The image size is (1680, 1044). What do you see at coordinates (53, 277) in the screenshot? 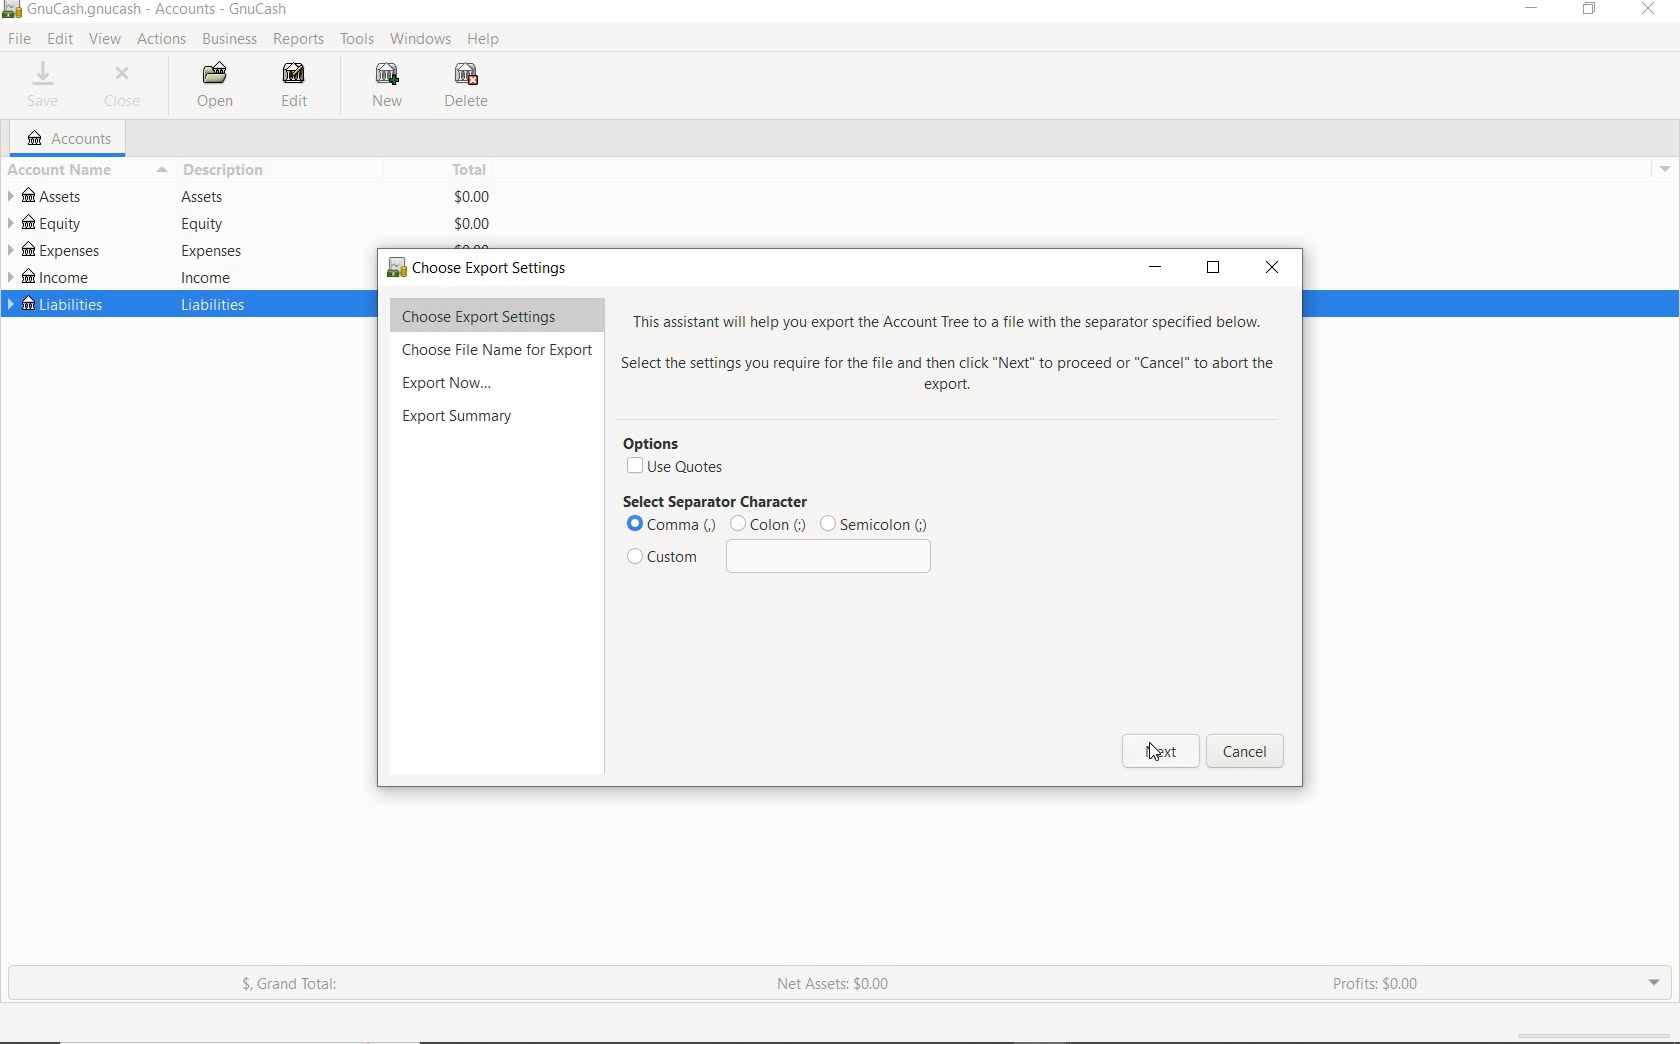
I see `INCOME` at bounding box center [53, 277].